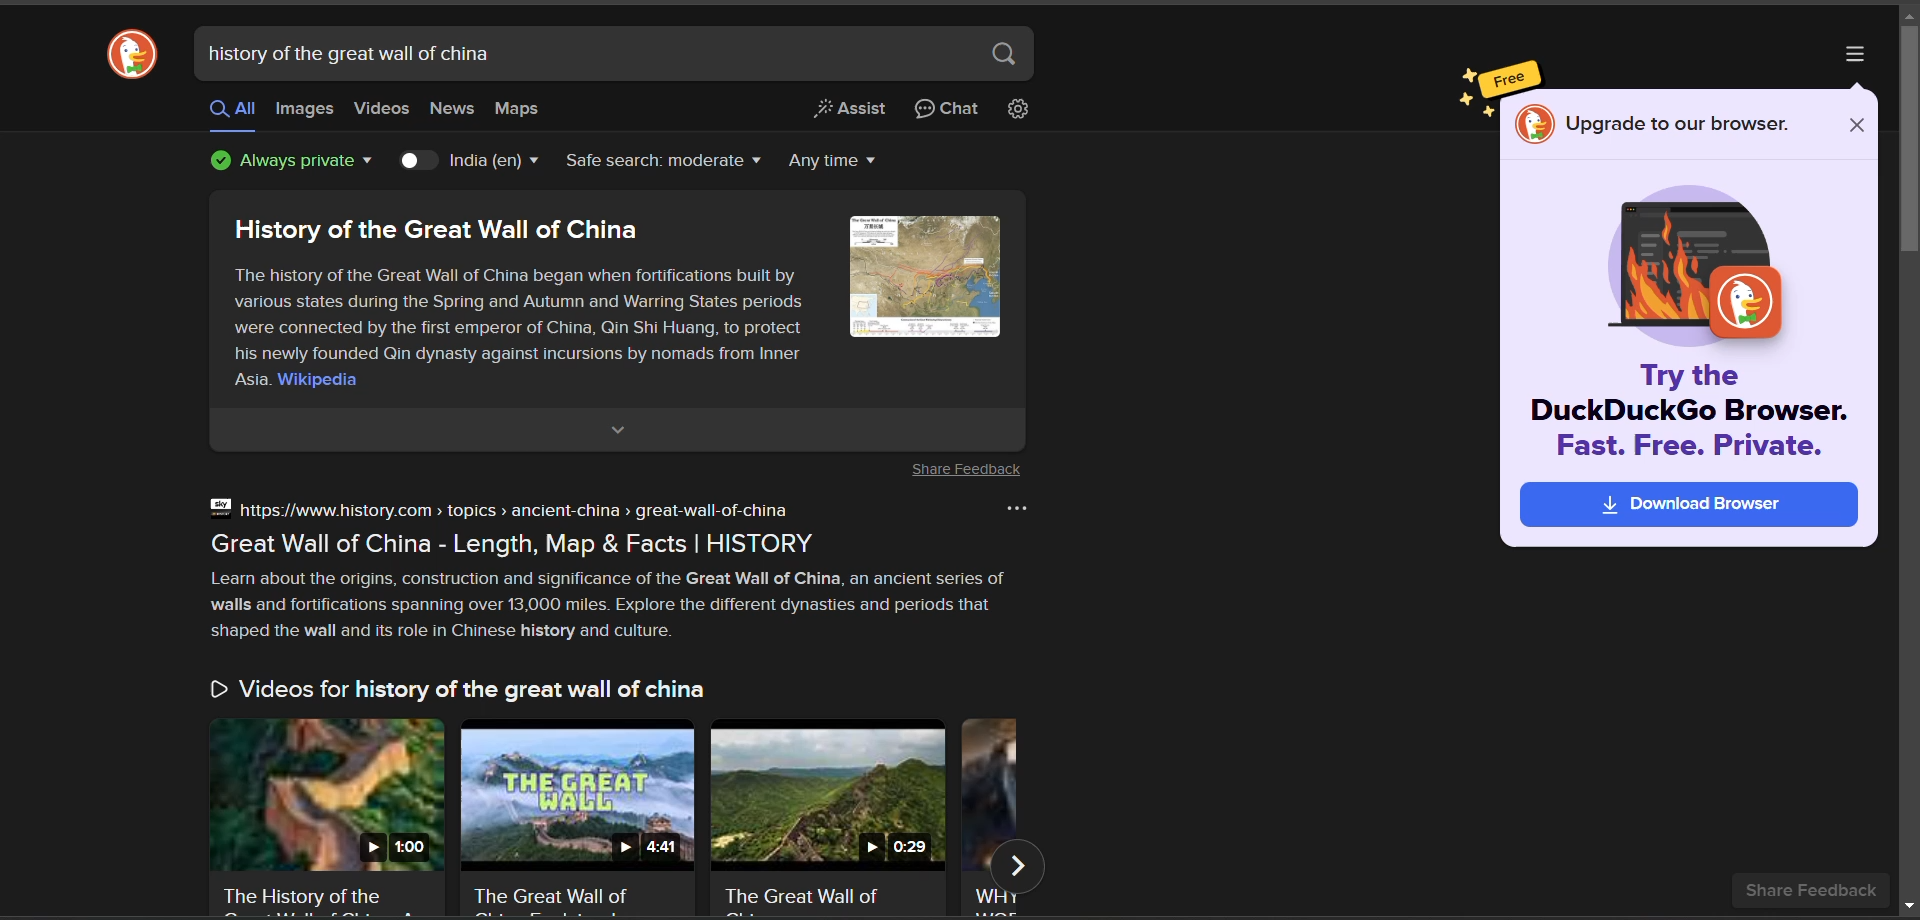 Image resolution: width=1920 pixels, height=920 pixels. What do you see at coordinates (132, 57) in the screenshot?
I see `logo` at bounding box center [132, 57].